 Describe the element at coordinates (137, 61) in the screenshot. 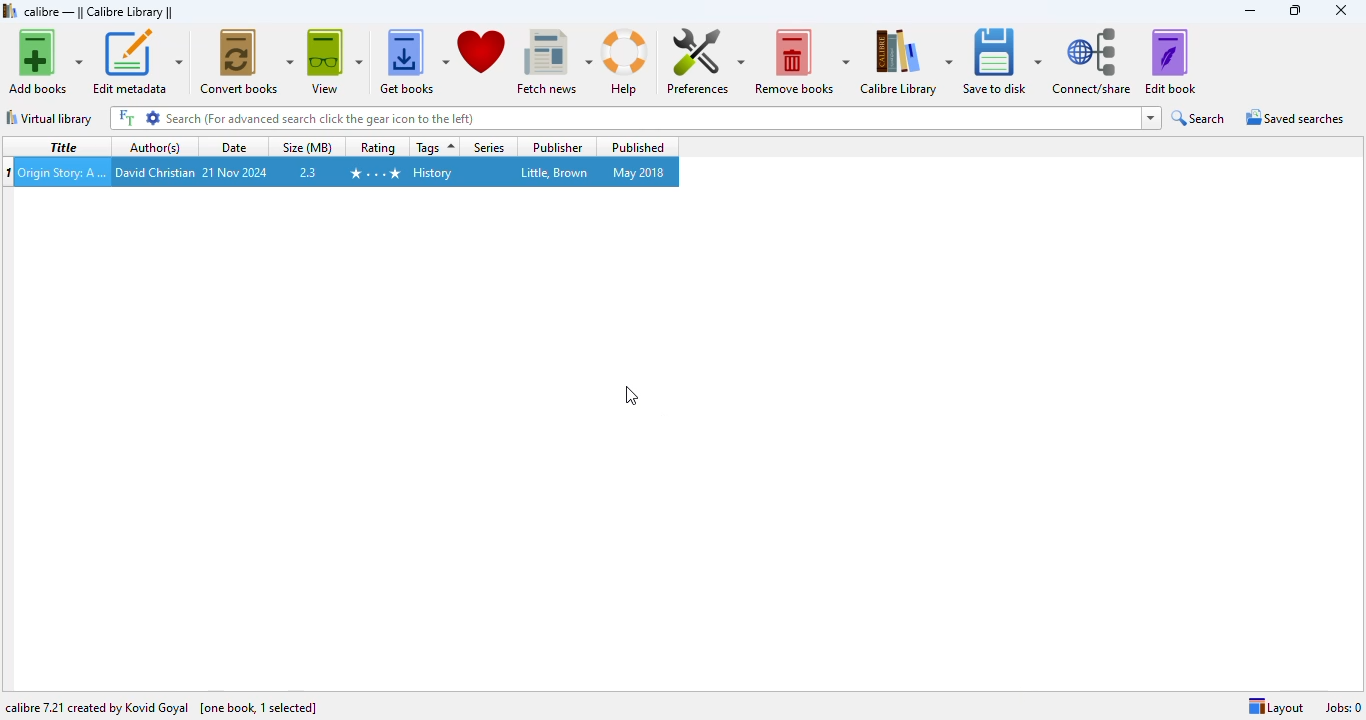

I see `edit metadata` at that location.